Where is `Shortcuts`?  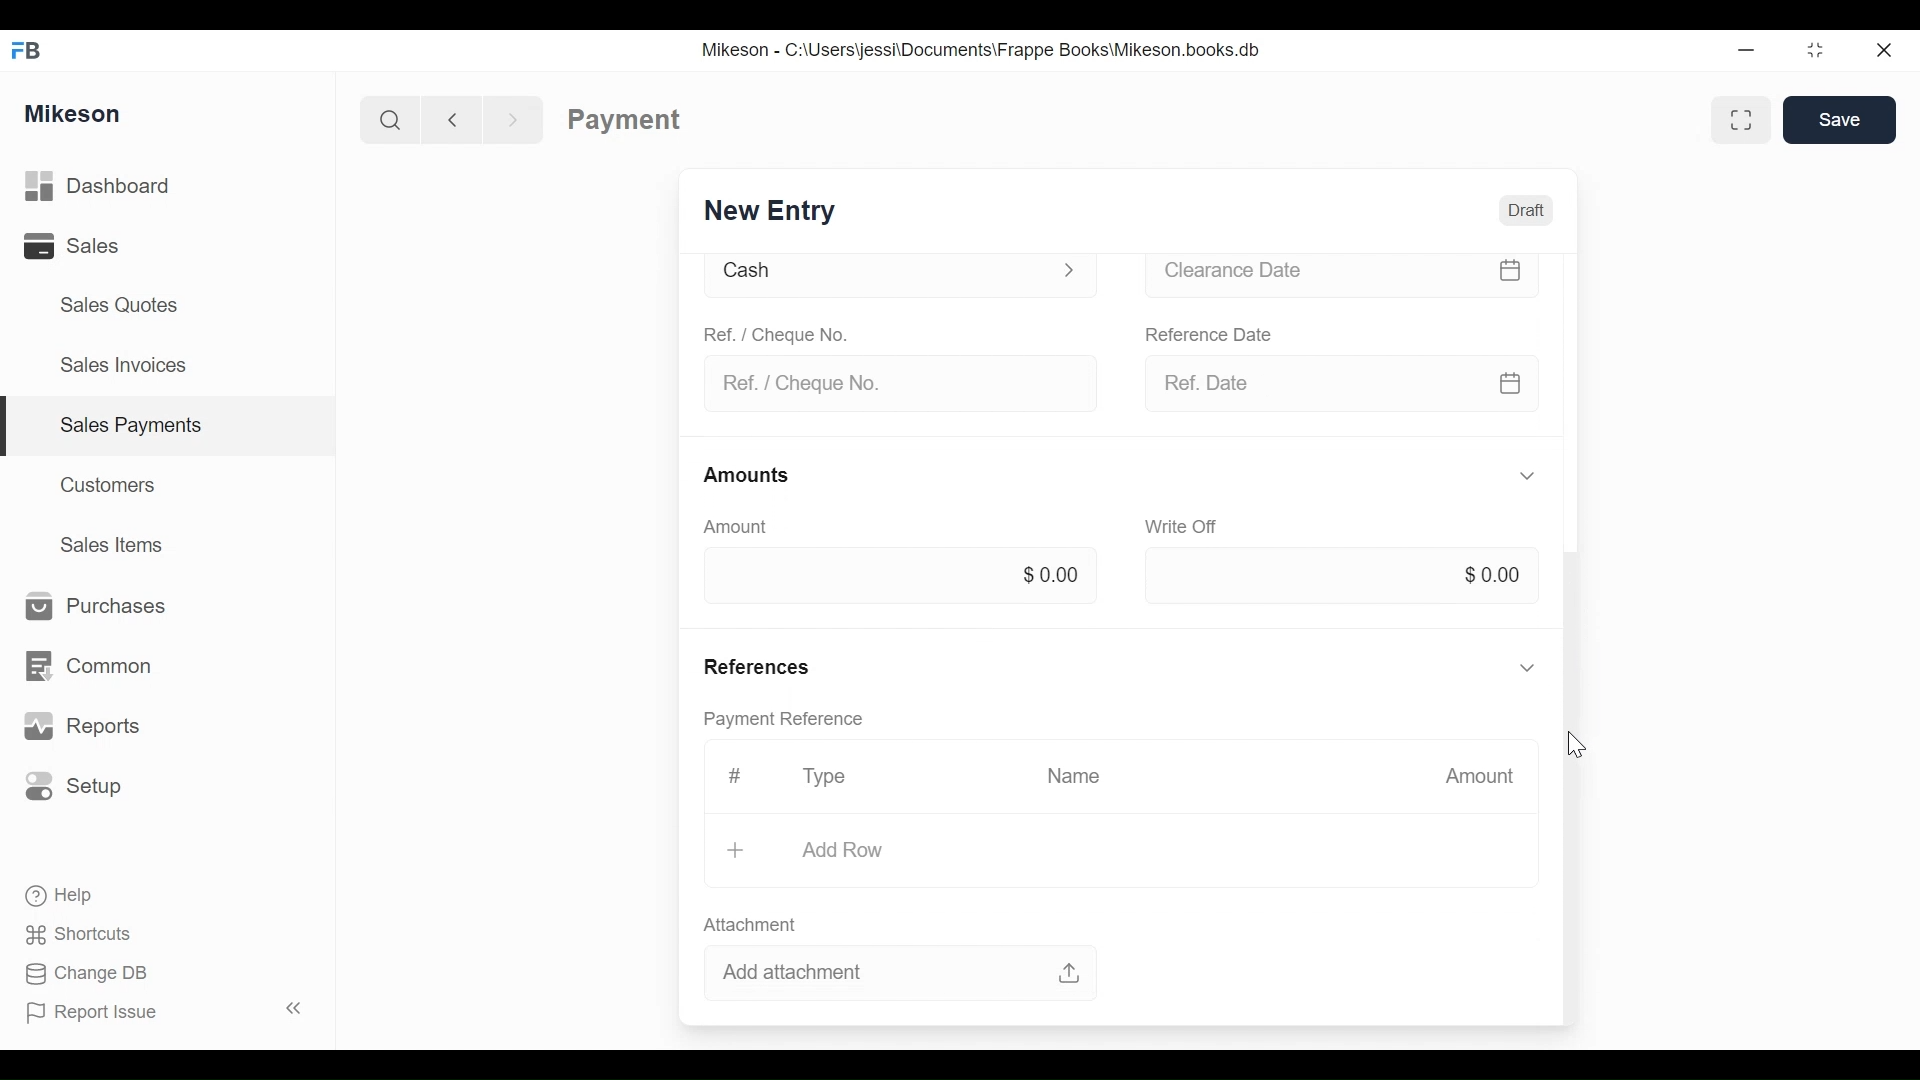 Shortcuts is located at coordinates (87, 929).